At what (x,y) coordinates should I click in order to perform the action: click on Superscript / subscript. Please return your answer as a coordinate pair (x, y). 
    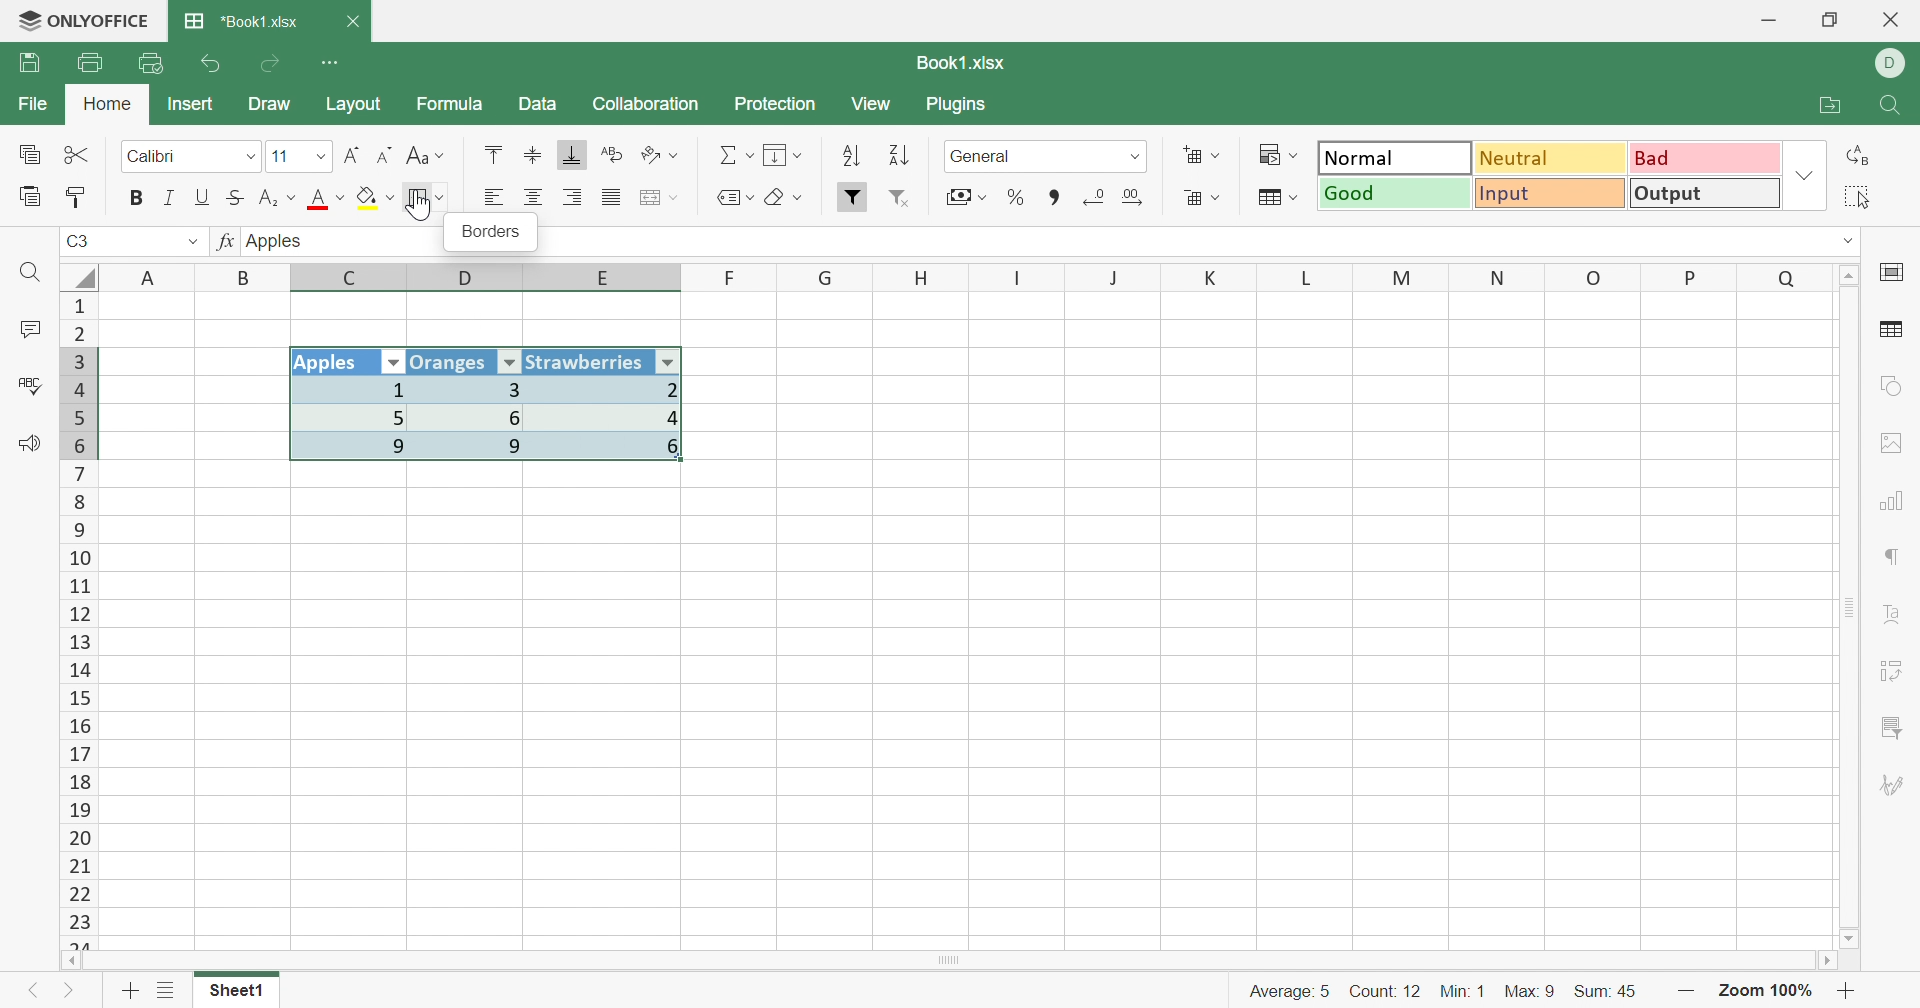
    Looking at the image, I should click on (279, 199).